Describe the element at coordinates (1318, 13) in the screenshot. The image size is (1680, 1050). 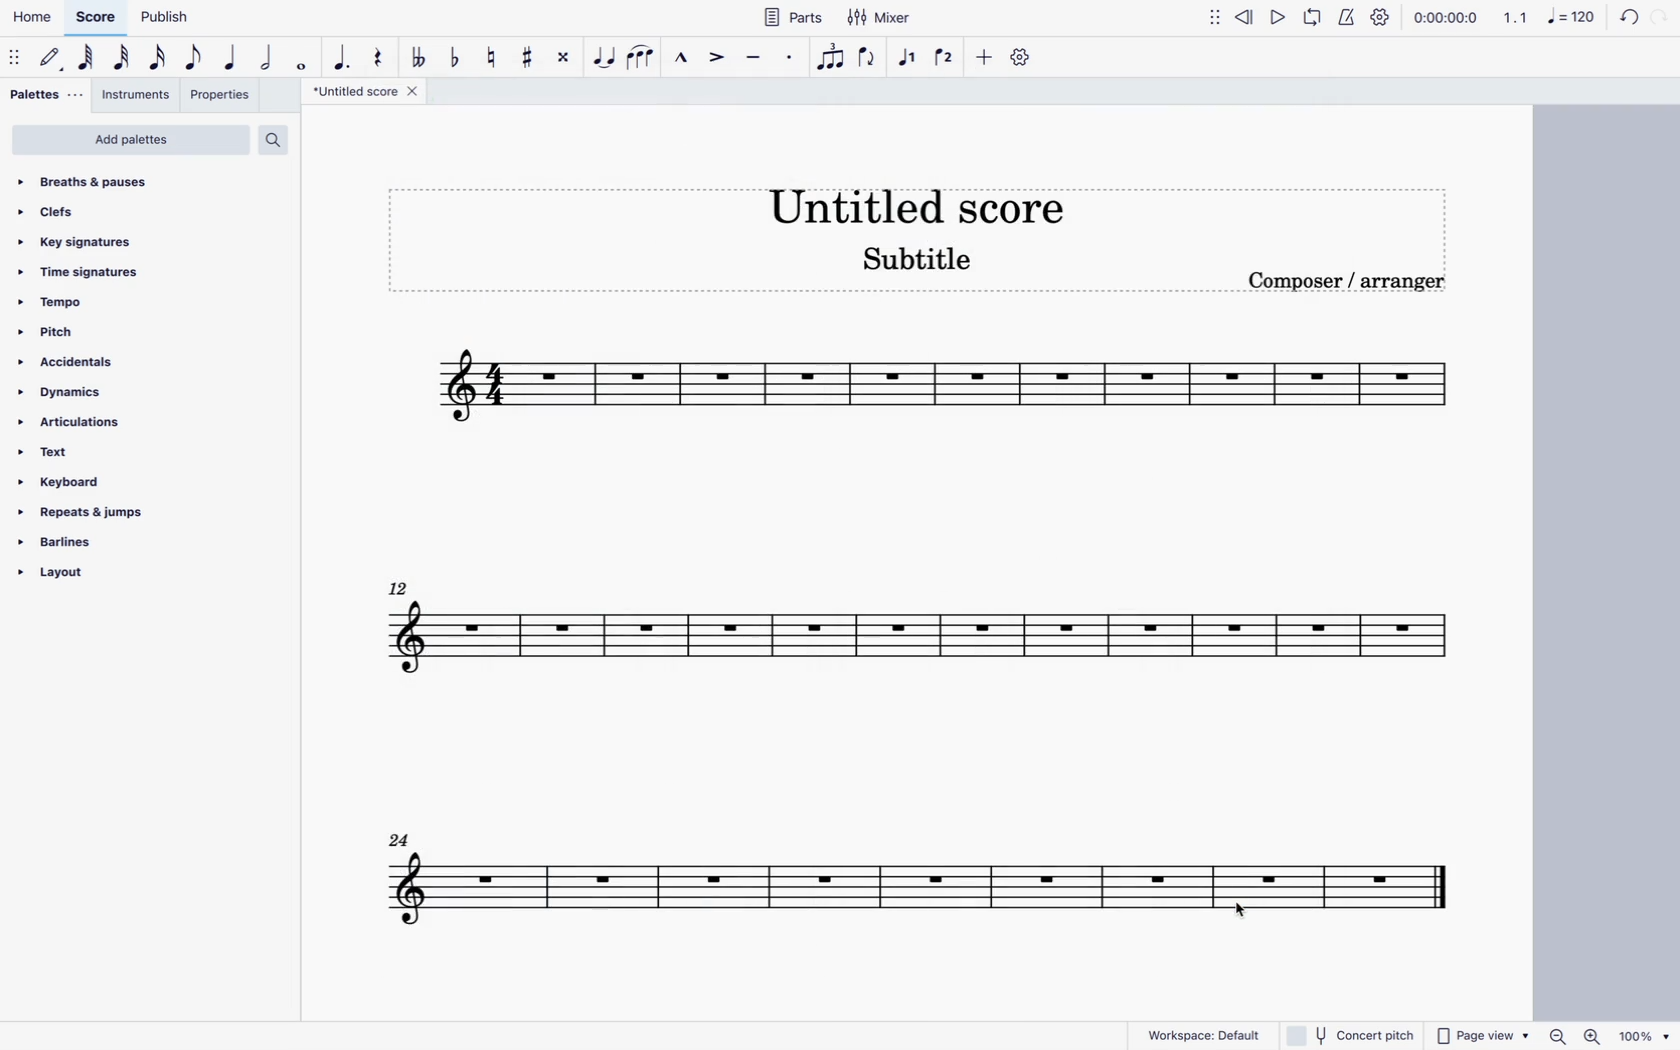
I see `play` at that location.